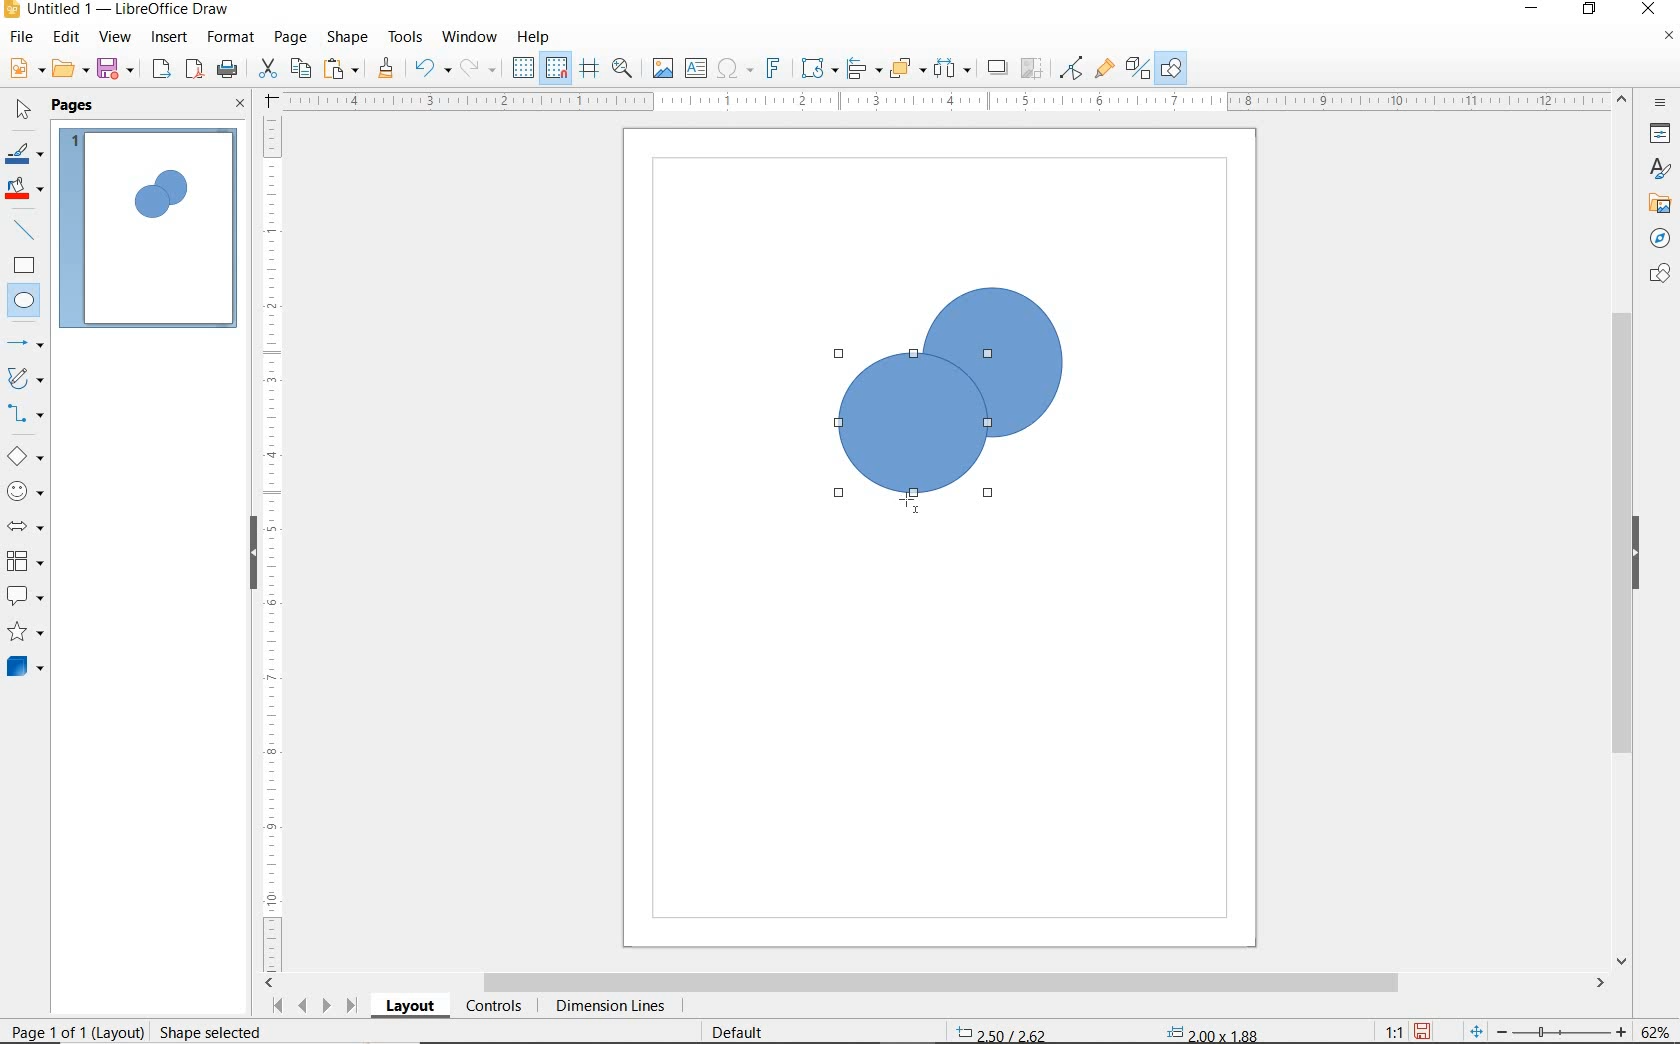  What do you see at coordinates (26, 491) in the screenshot?
I see `SYMBOL SHAPES` at bounding box center [26, 491].